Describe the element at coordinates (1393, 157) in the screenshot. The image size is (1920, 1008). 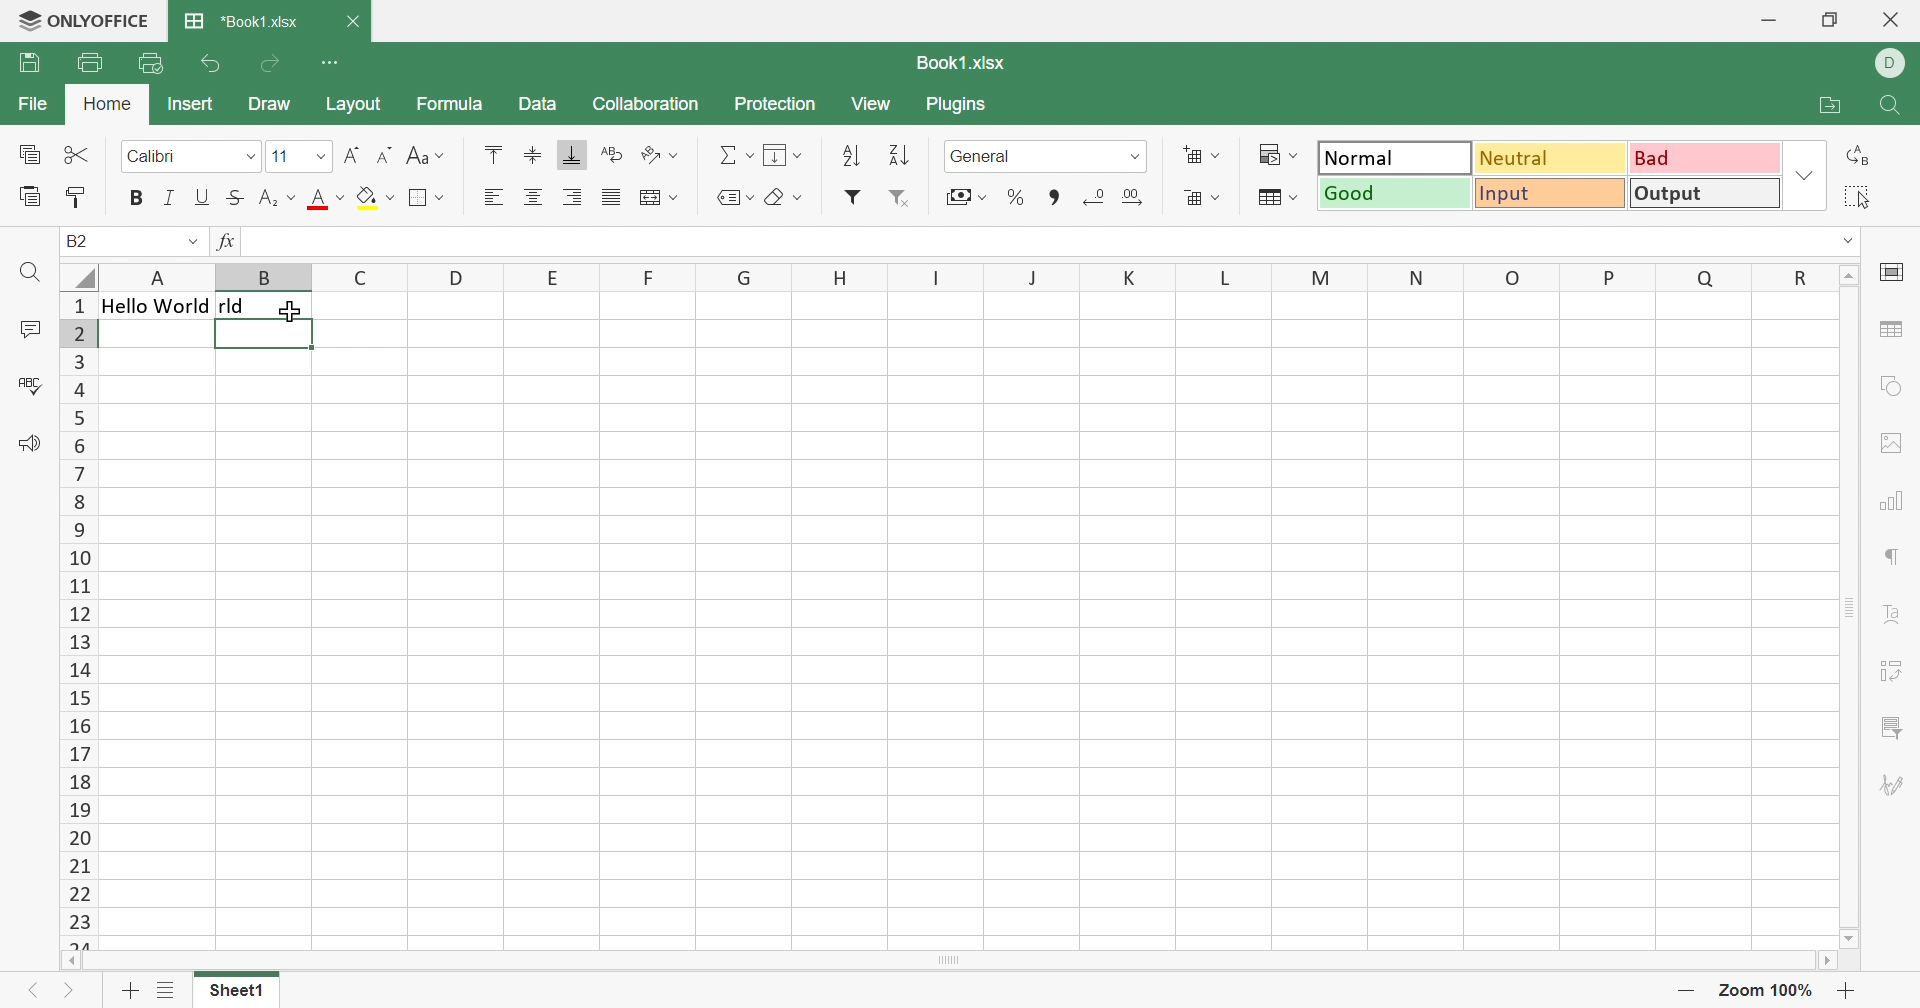
I see `Normal` at that location.